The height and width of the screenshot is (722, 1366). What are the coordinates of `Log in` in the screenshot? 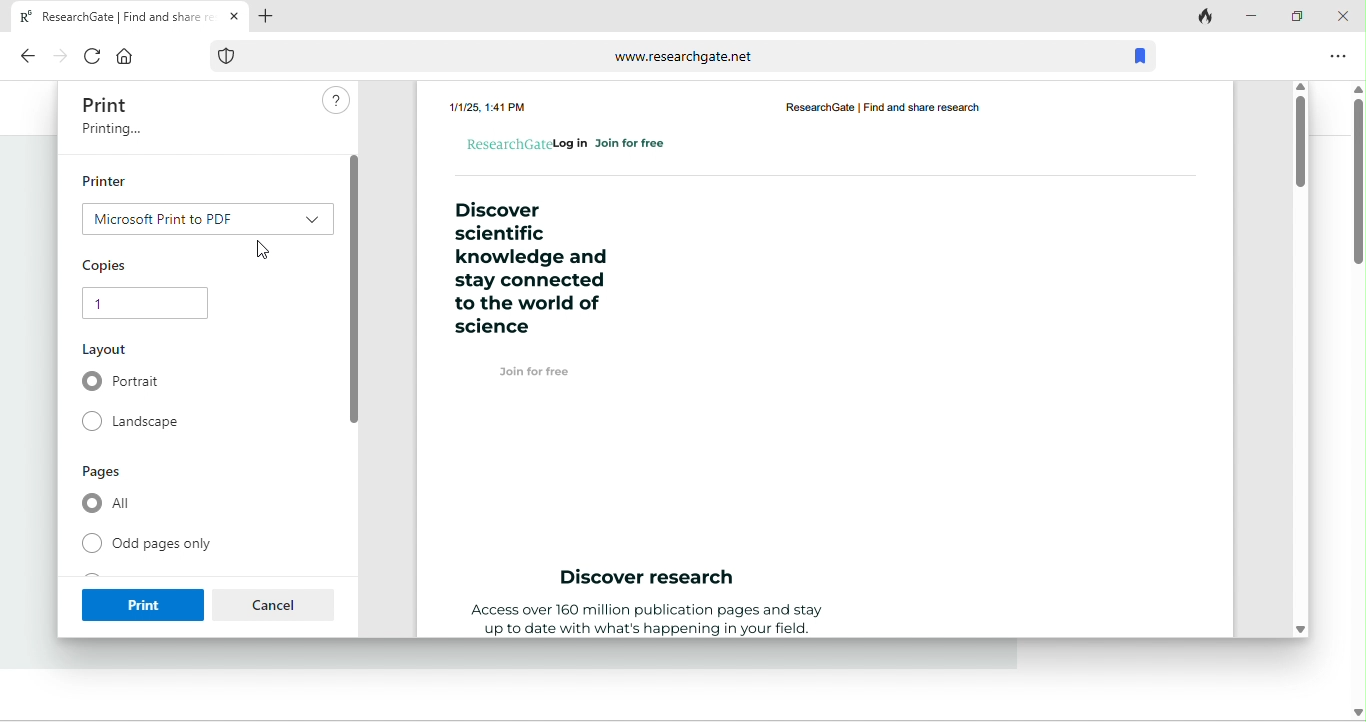 It's located at (572, 142).